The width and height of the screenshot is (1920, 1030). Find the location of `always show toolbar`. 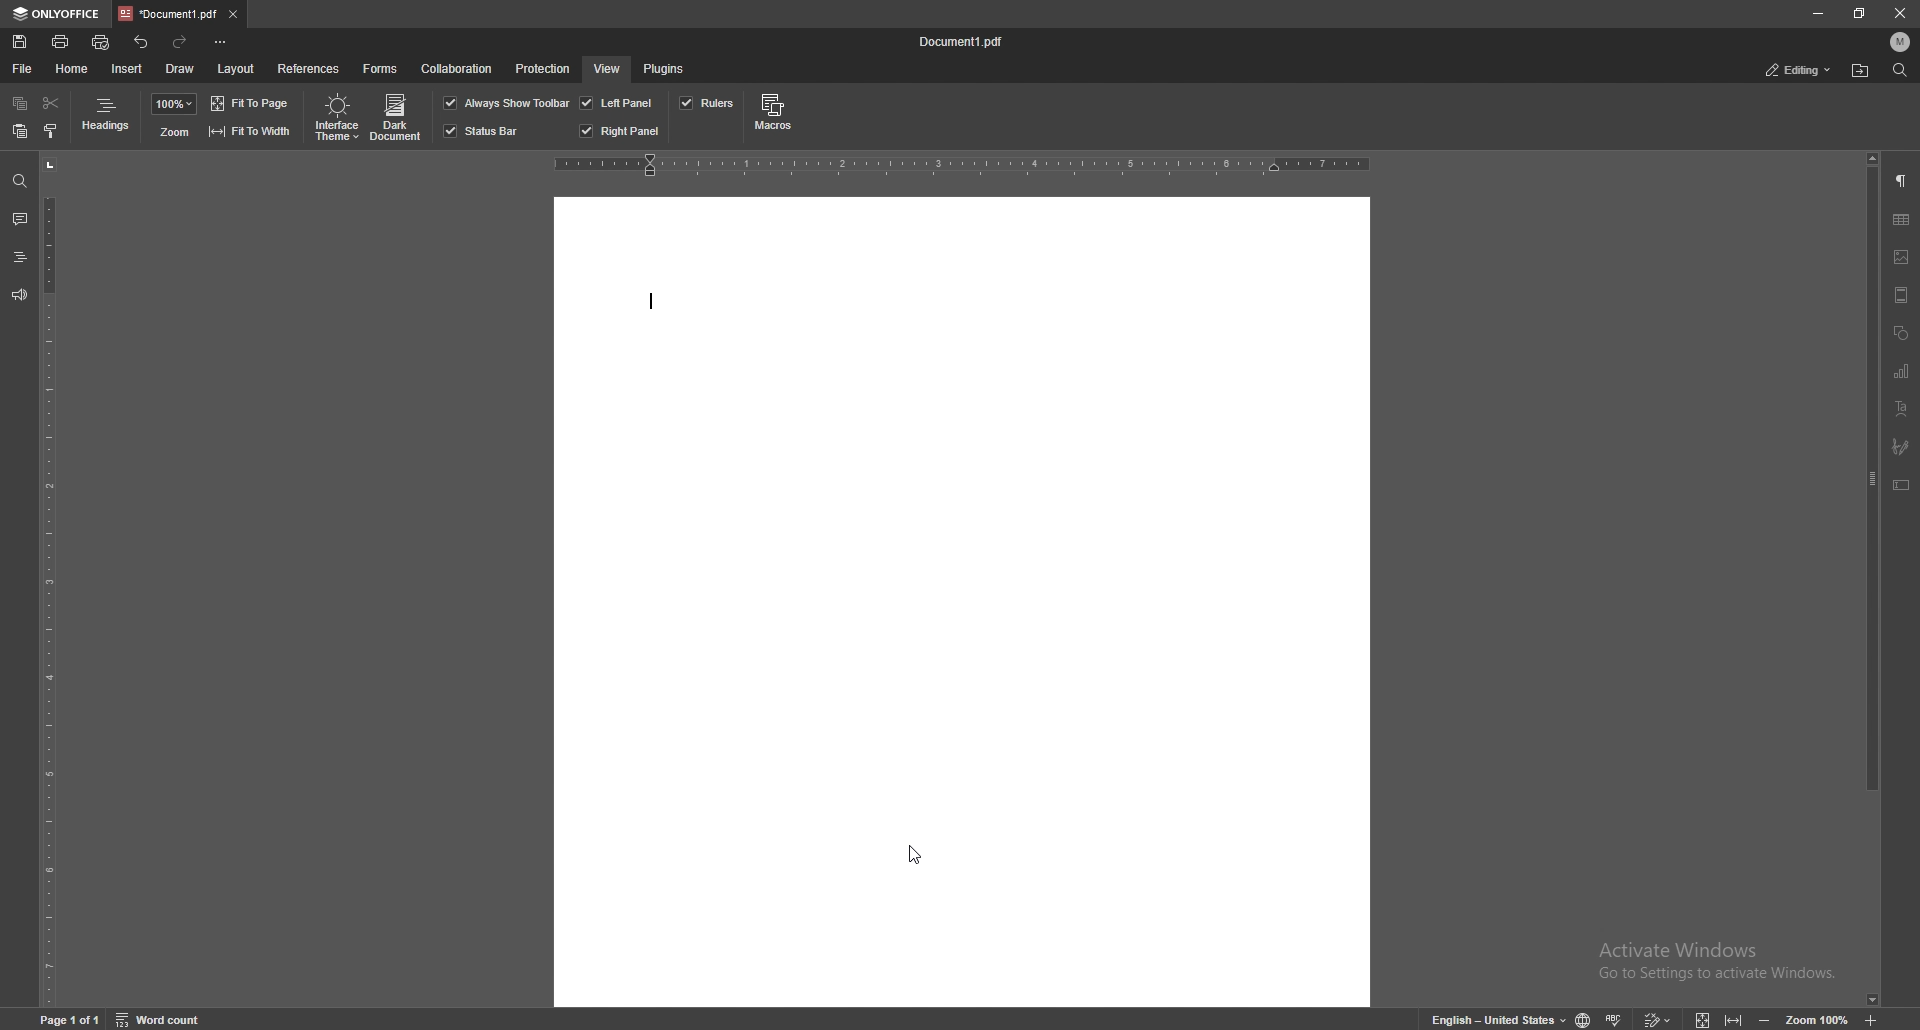

always show toolbar is located at coordinates (507, 102).